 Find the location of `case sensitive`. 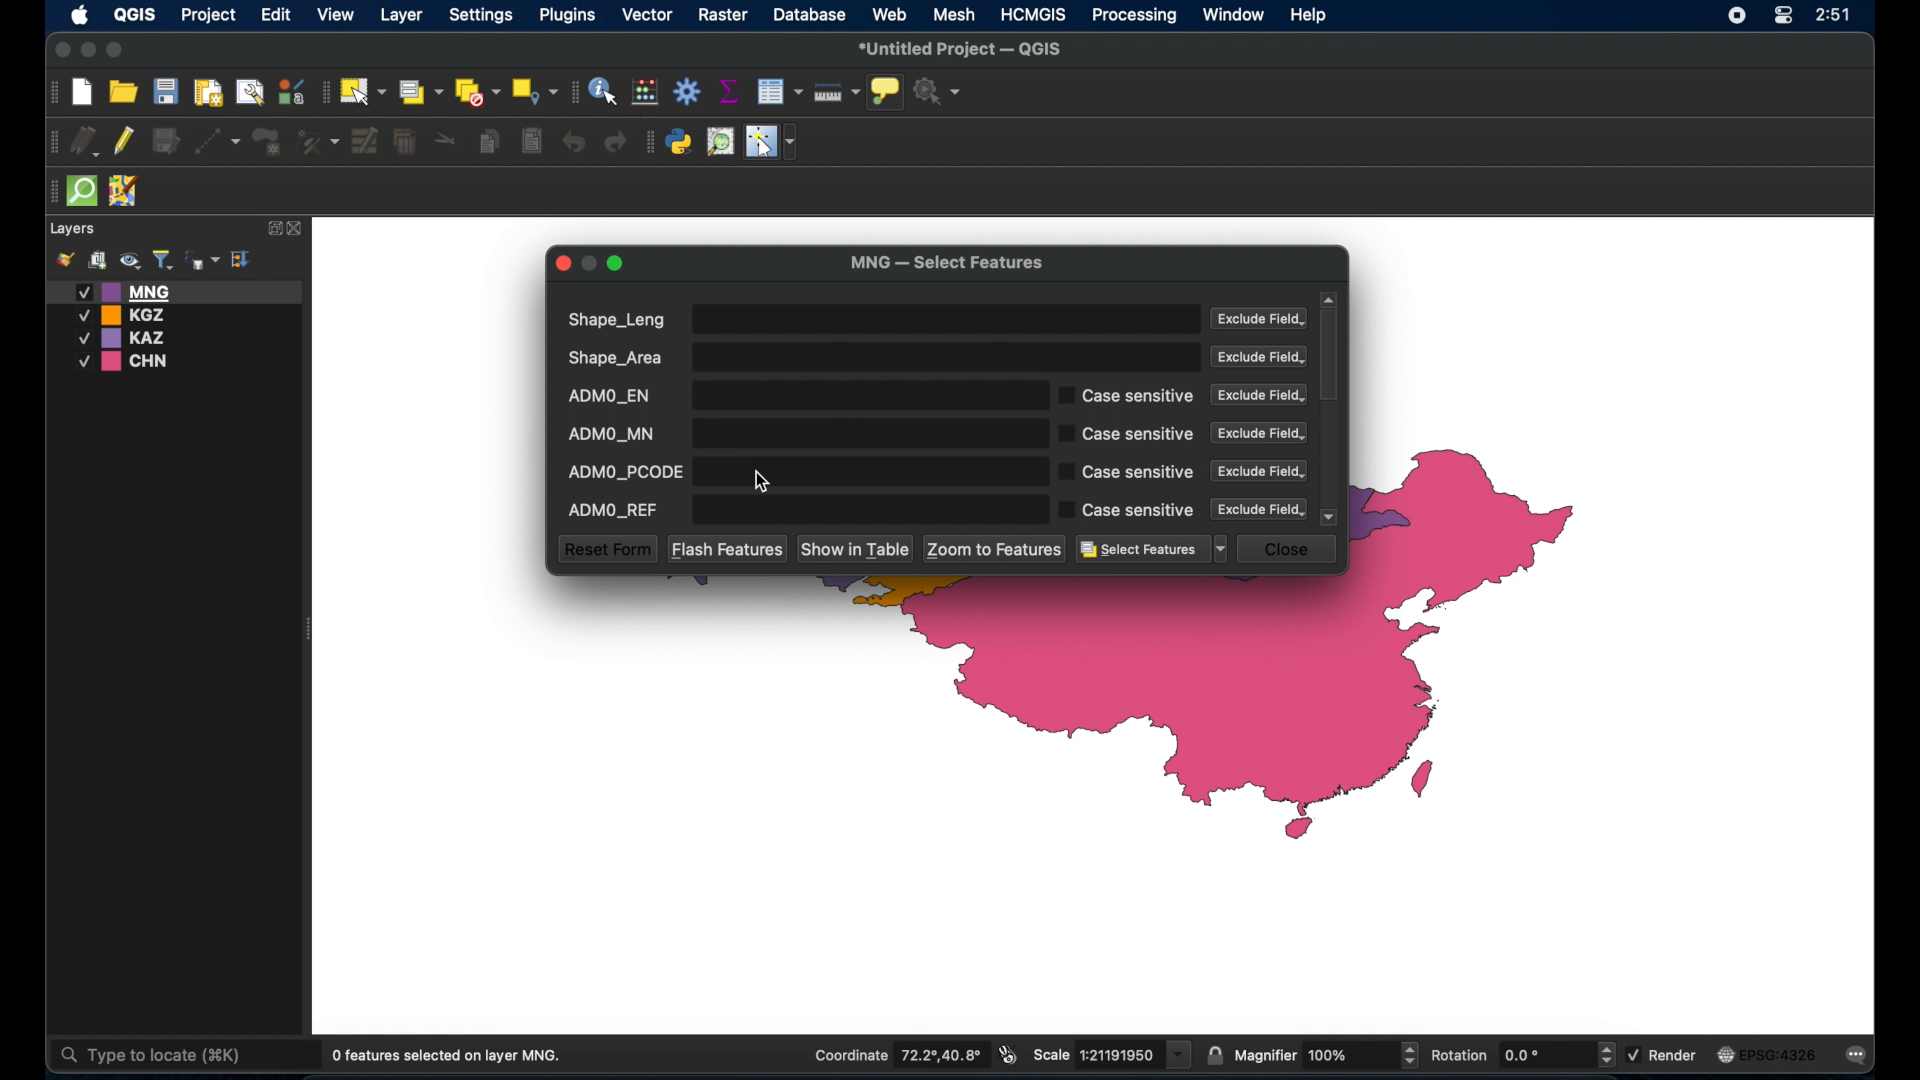

case sensitive is located at coordinates (1127, 395).